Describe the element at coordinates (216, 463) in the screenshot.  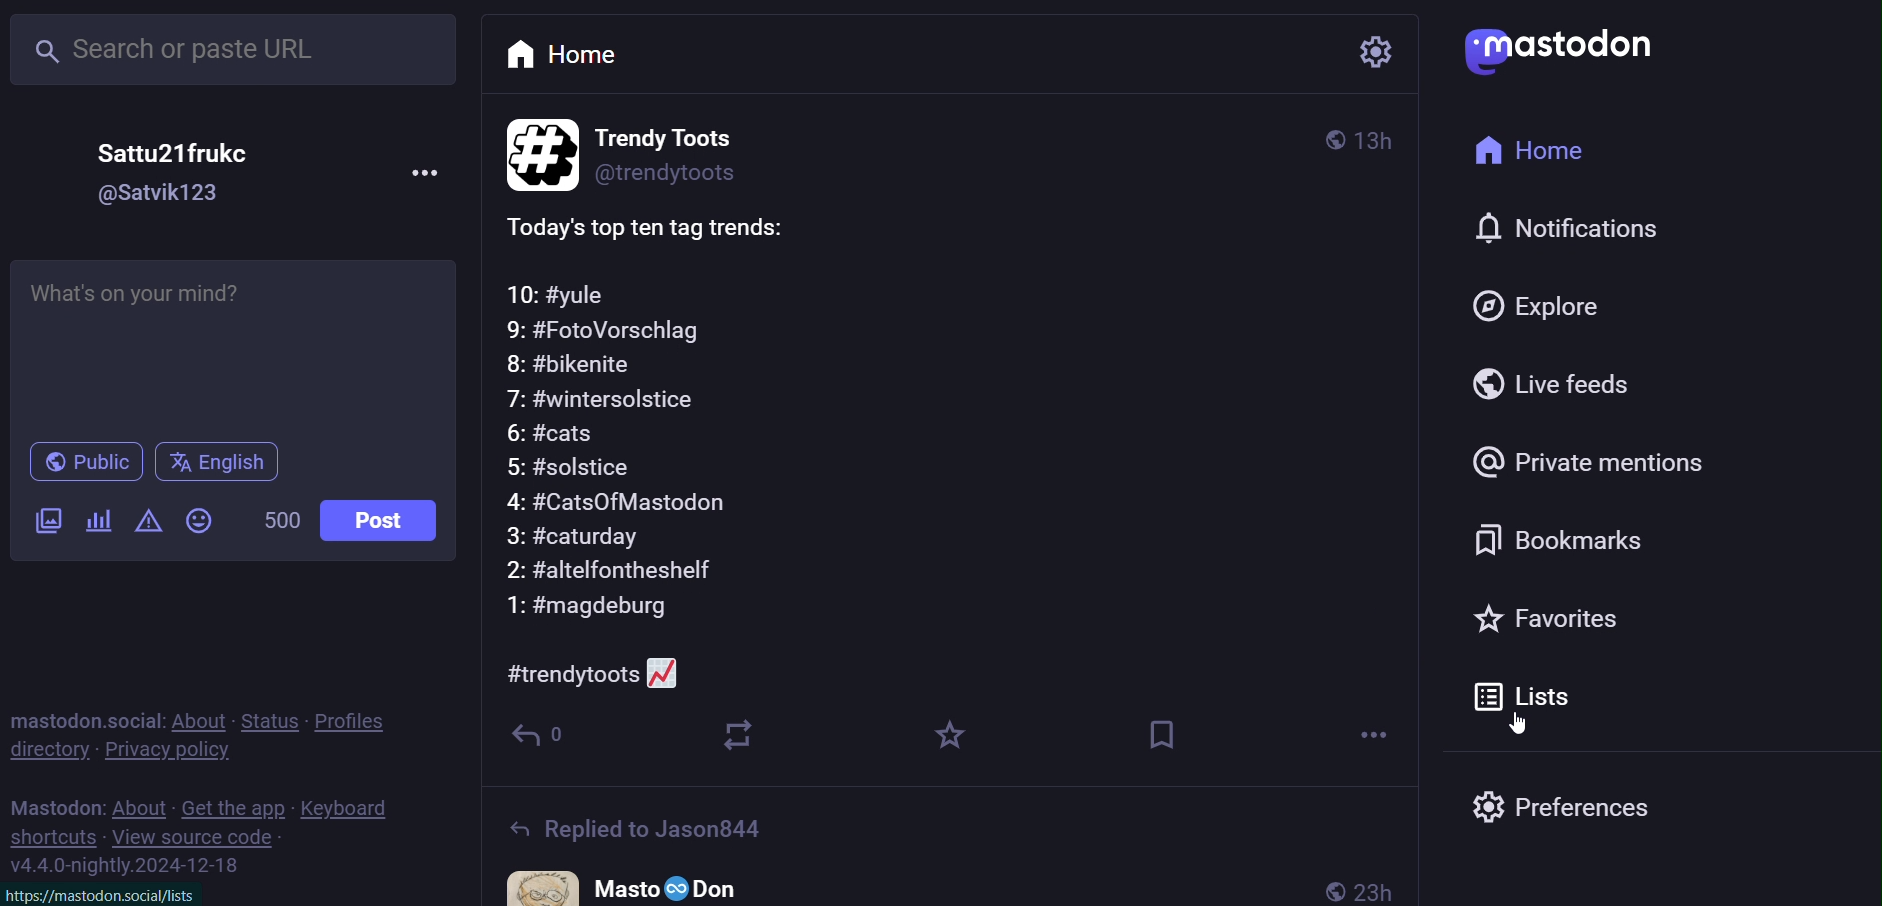
I see `english` at that location.